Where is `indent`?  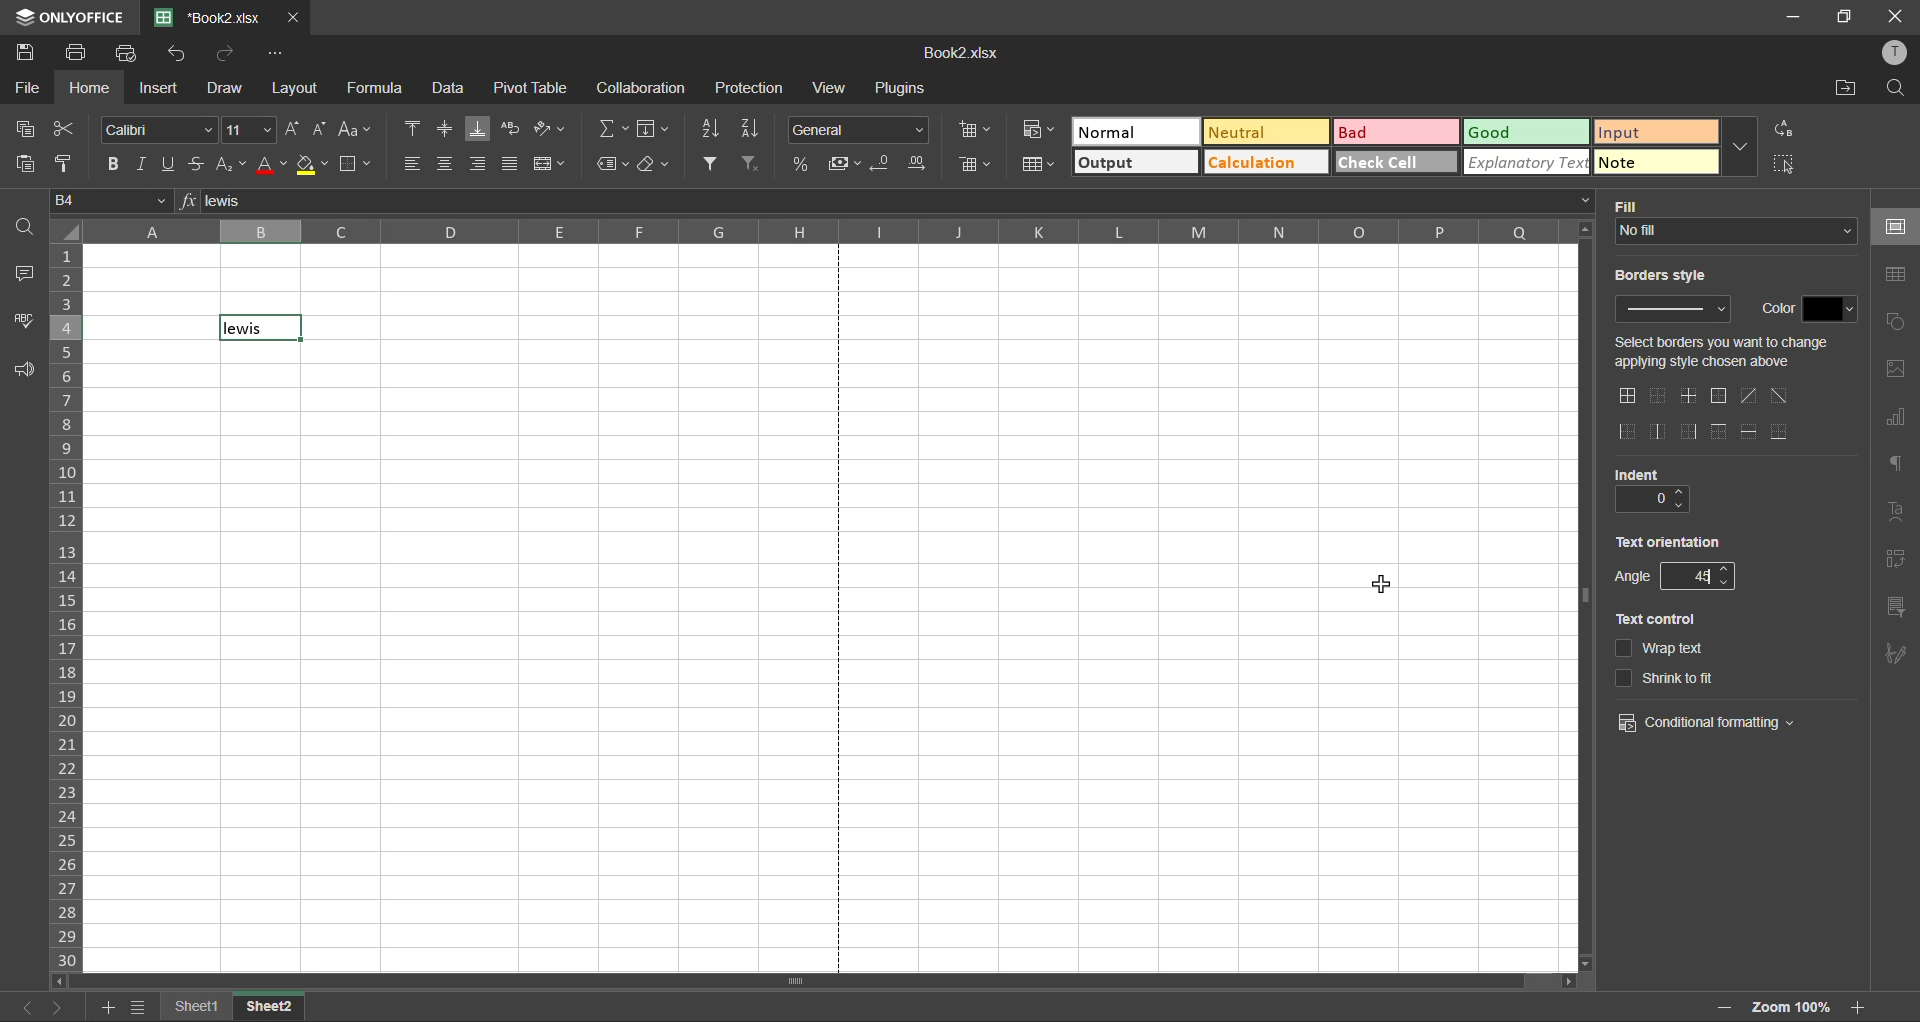 indent is located at coordinates (1632, 475).